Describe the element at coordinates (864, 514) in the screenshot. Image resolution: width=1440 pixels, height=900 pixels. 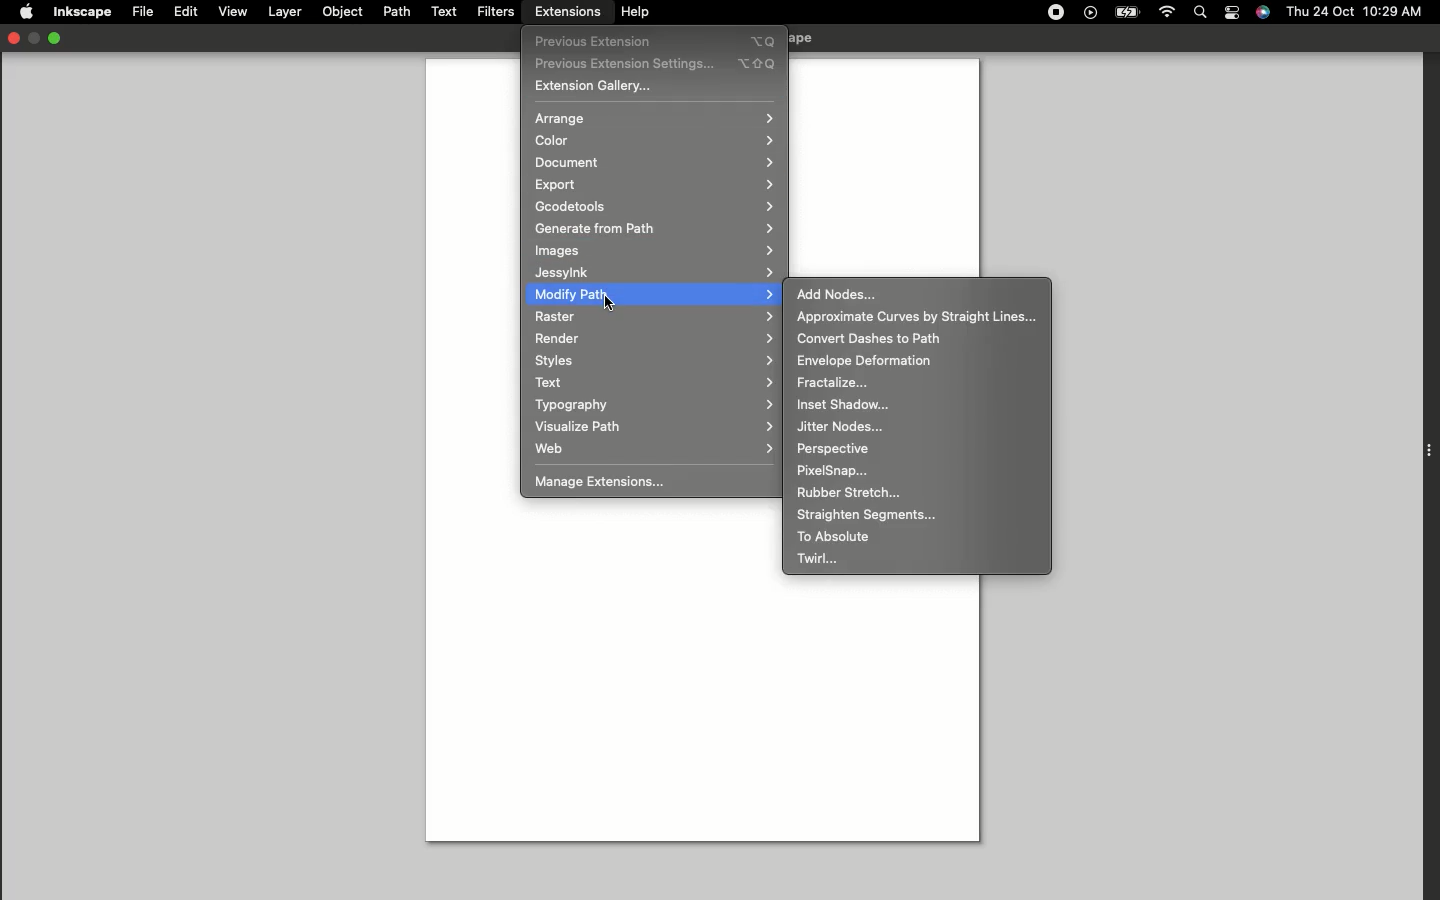
I see `Straighten segments` at that location.